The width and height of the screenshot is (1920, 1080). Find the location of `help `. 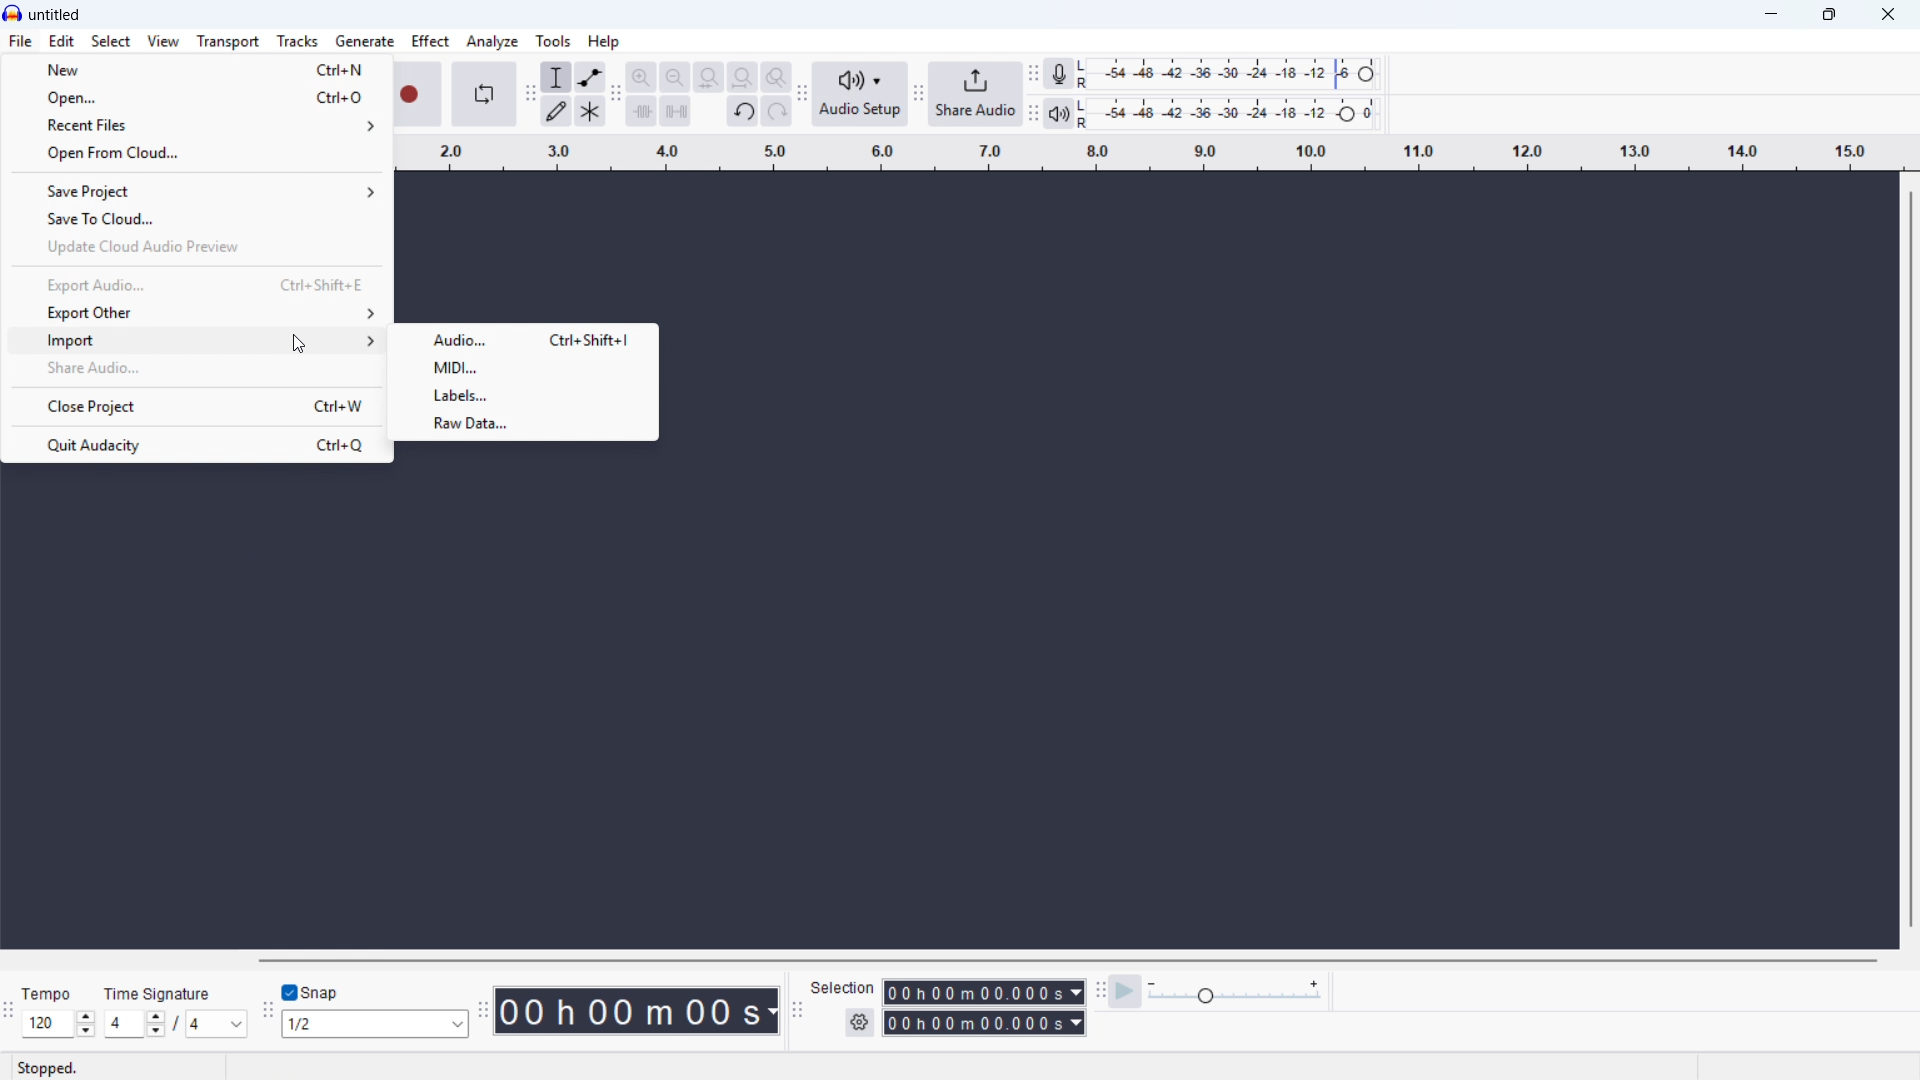

help  is located at coordinates (603, 42).